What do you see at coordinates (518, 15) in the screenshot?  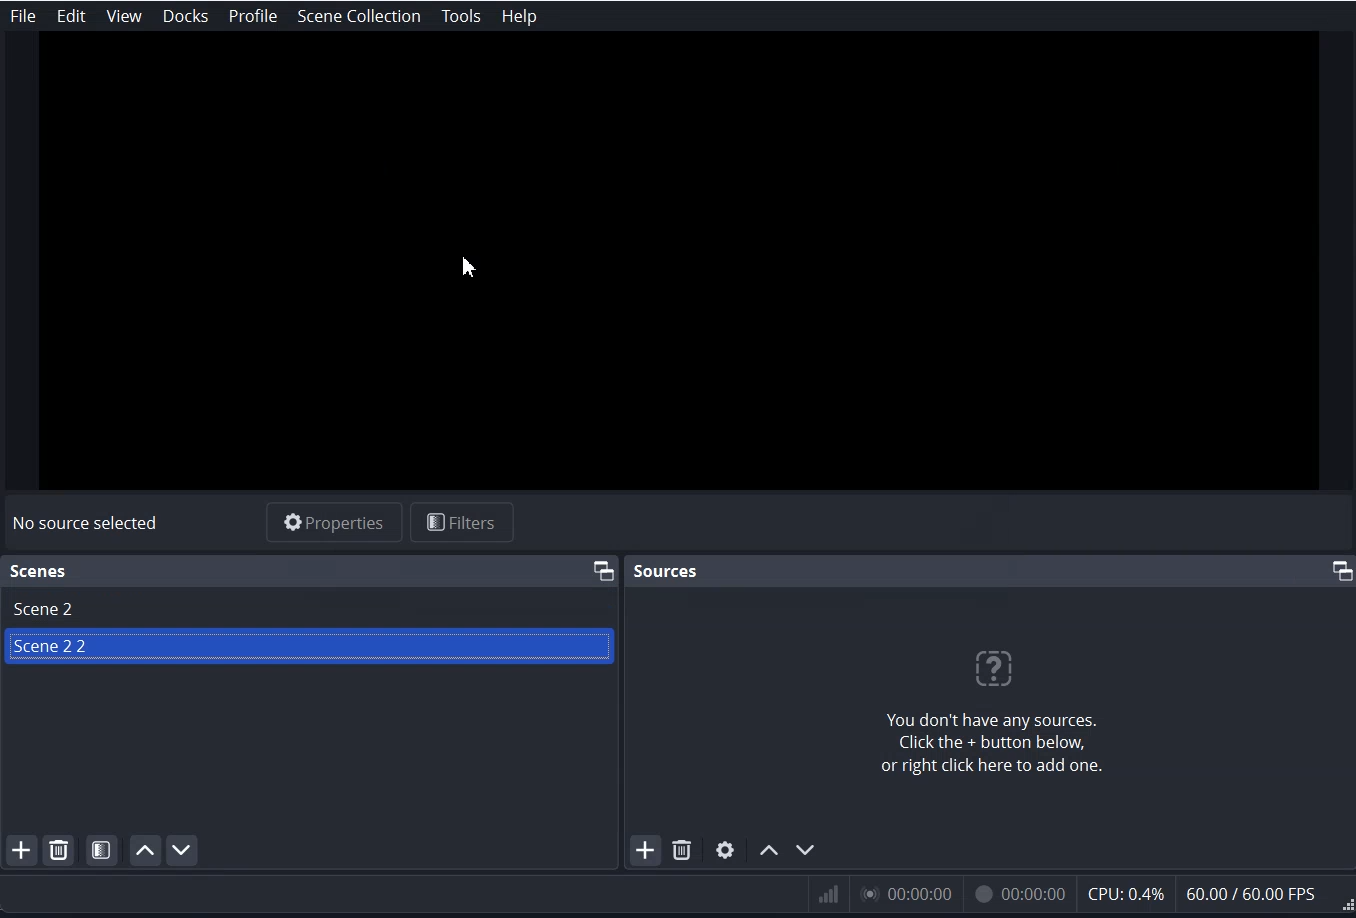 I see `Help` at bounding box center [518, 15].